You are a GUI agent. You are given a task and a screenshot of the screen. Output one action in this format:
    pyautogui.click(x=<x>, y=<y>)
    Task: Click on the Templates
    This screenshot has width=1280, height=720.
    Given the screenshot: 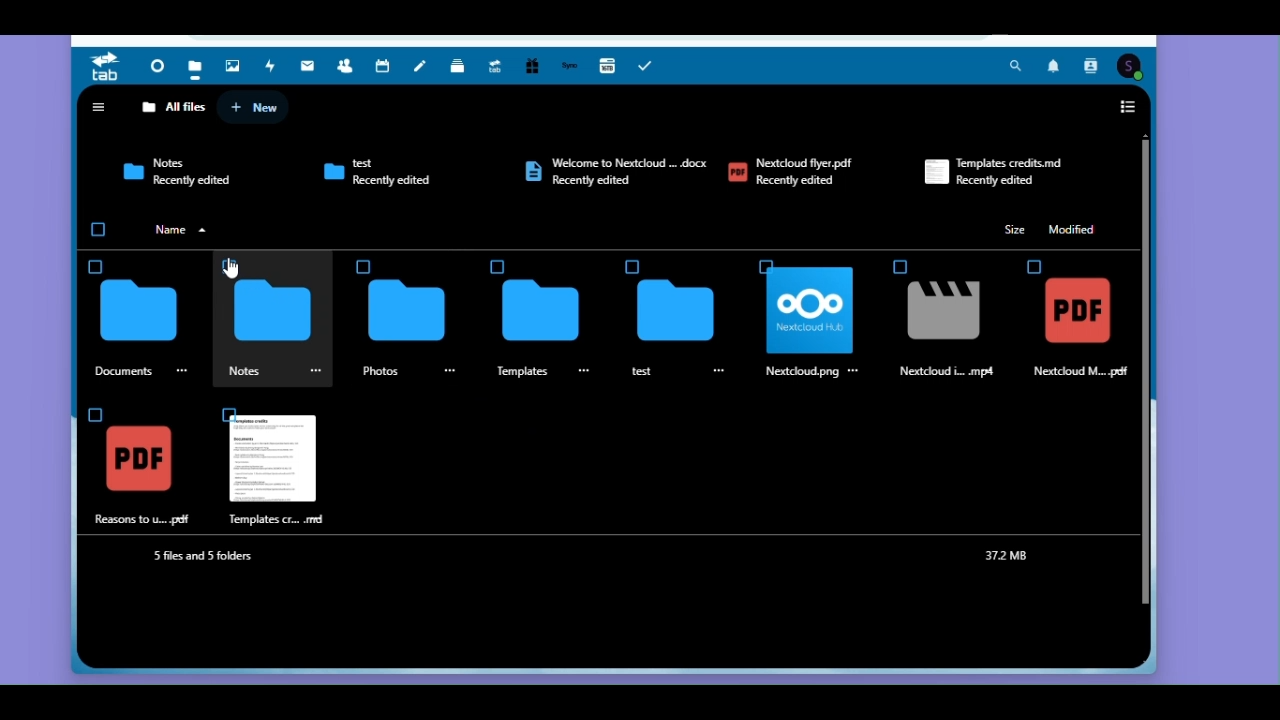 What is the action you would take?
    pyautogui.click(x=524, y=372)
    